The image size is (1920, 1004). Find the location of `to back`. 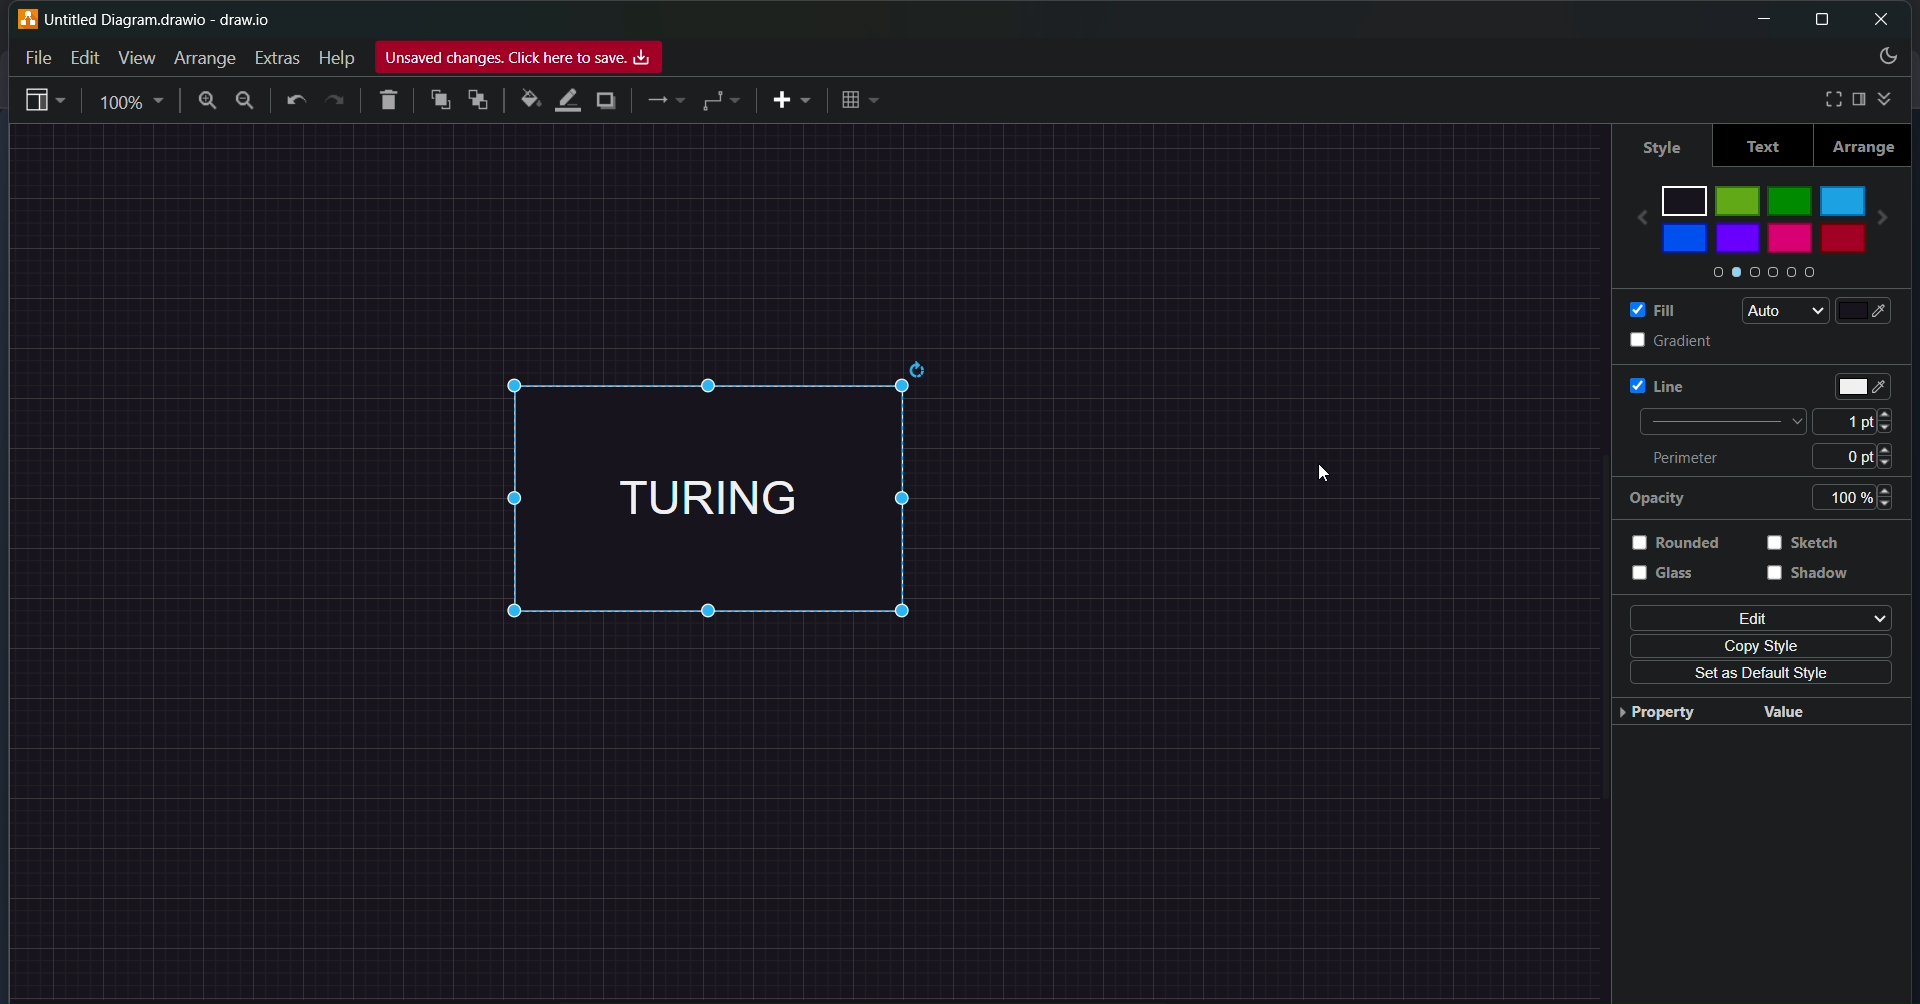

to back is located at coordinates (479, 102).